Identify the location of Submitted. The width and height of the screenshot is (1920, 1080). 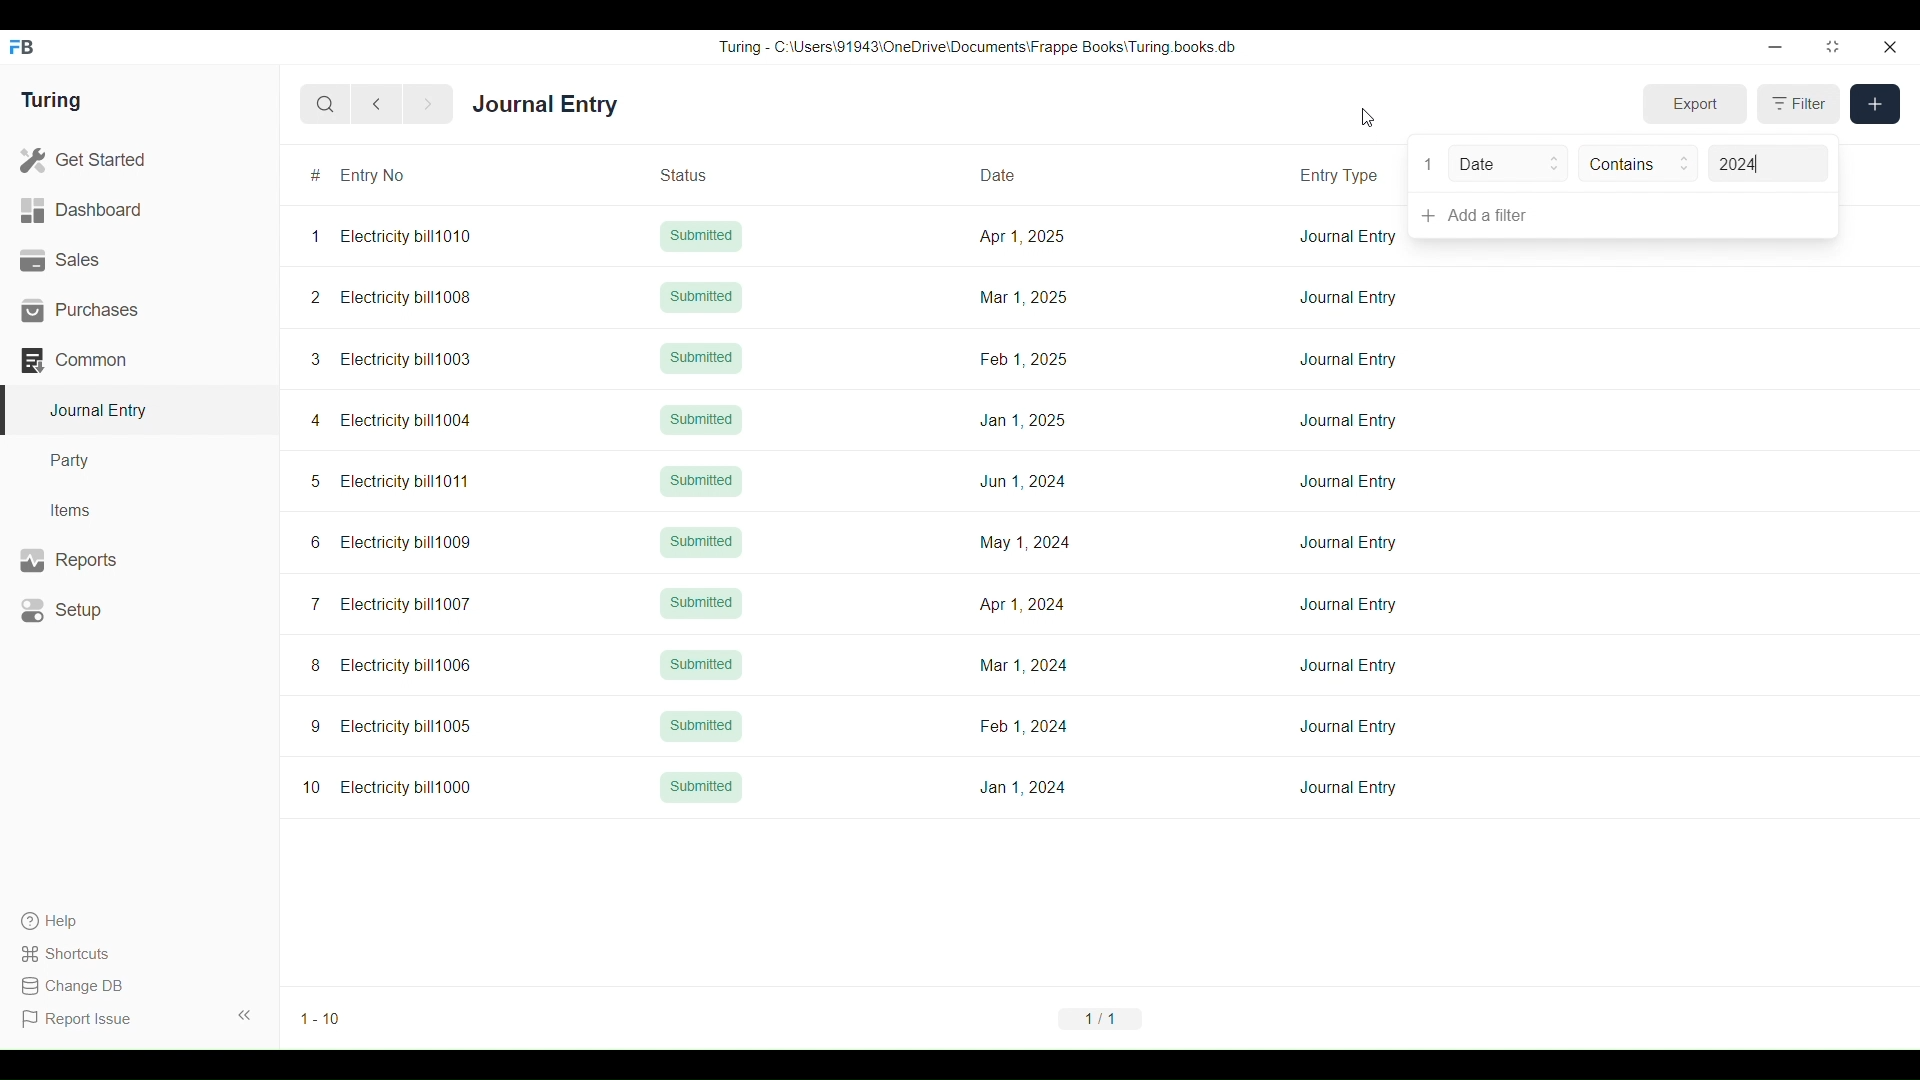
(702, 543).